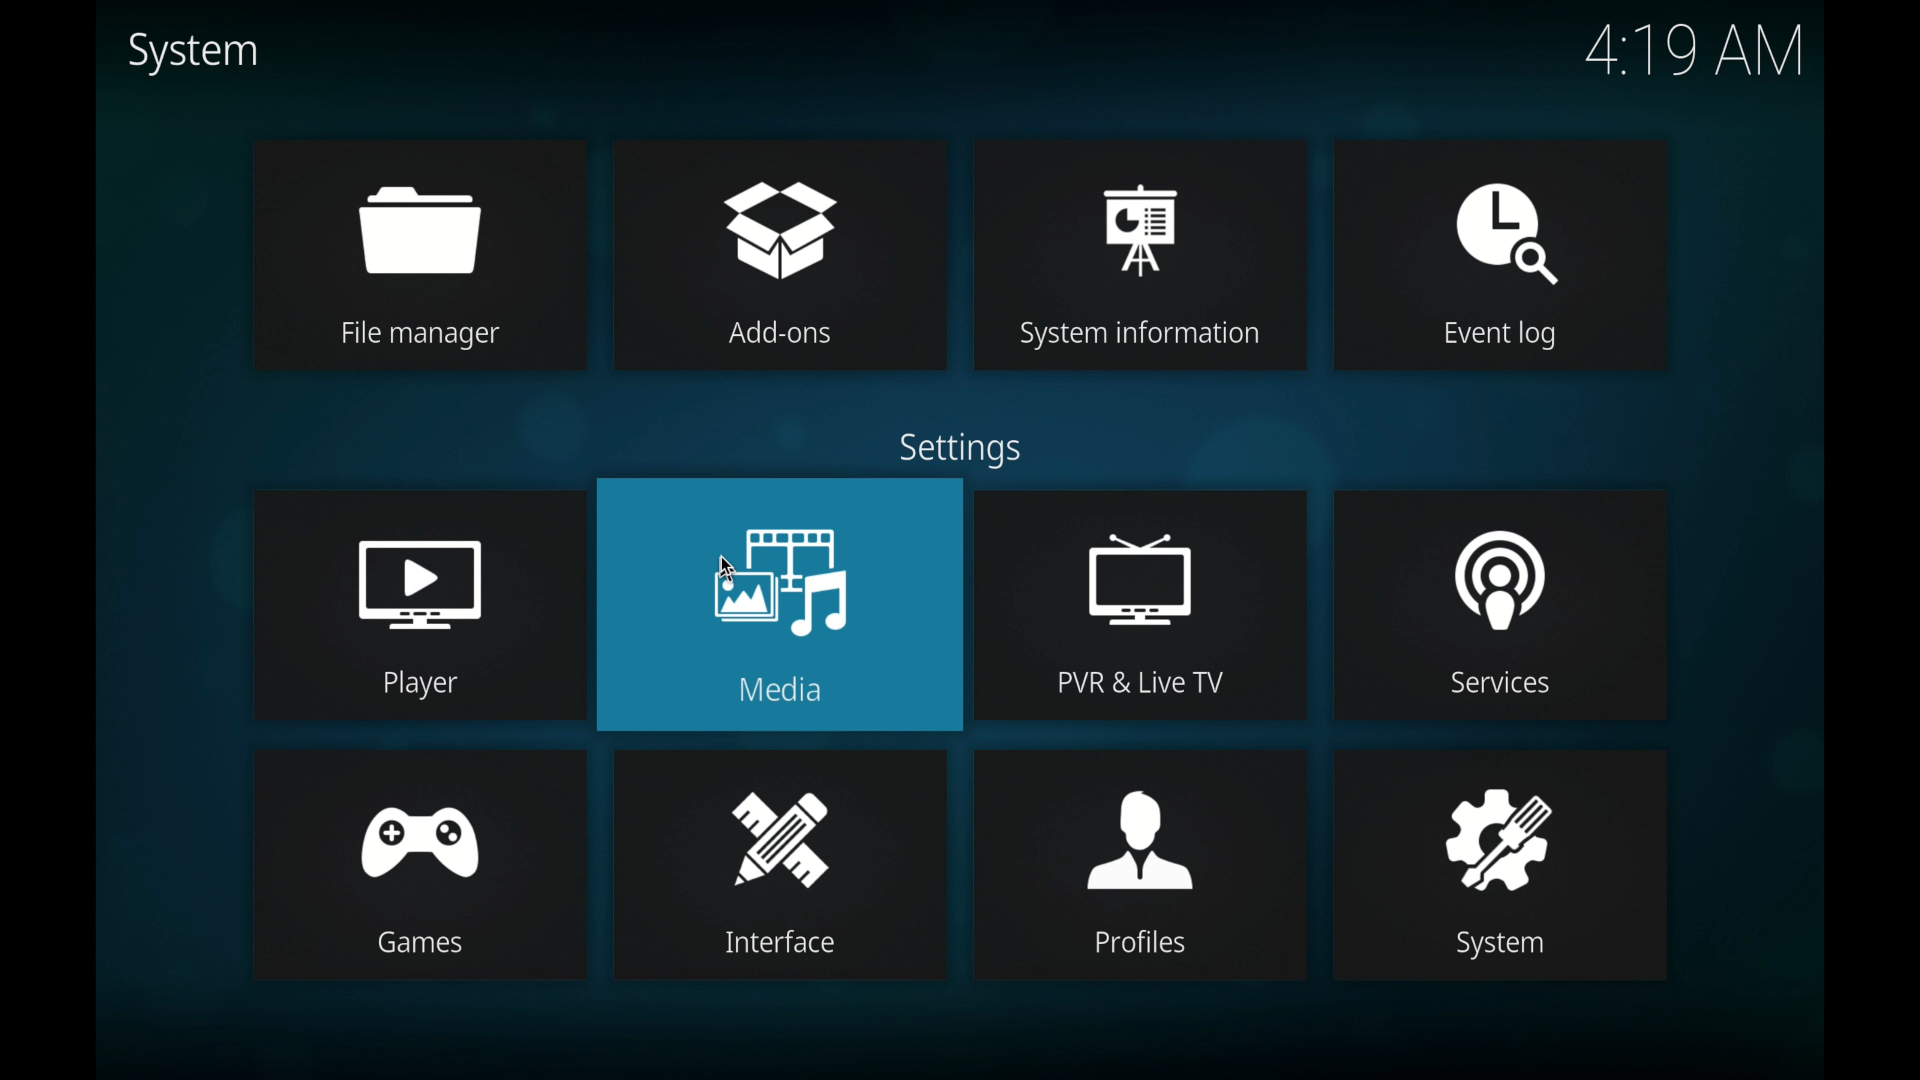 Image resolution: width=1920 pixels, height=1080 pixels. I want to click on media, so click(780, 604).